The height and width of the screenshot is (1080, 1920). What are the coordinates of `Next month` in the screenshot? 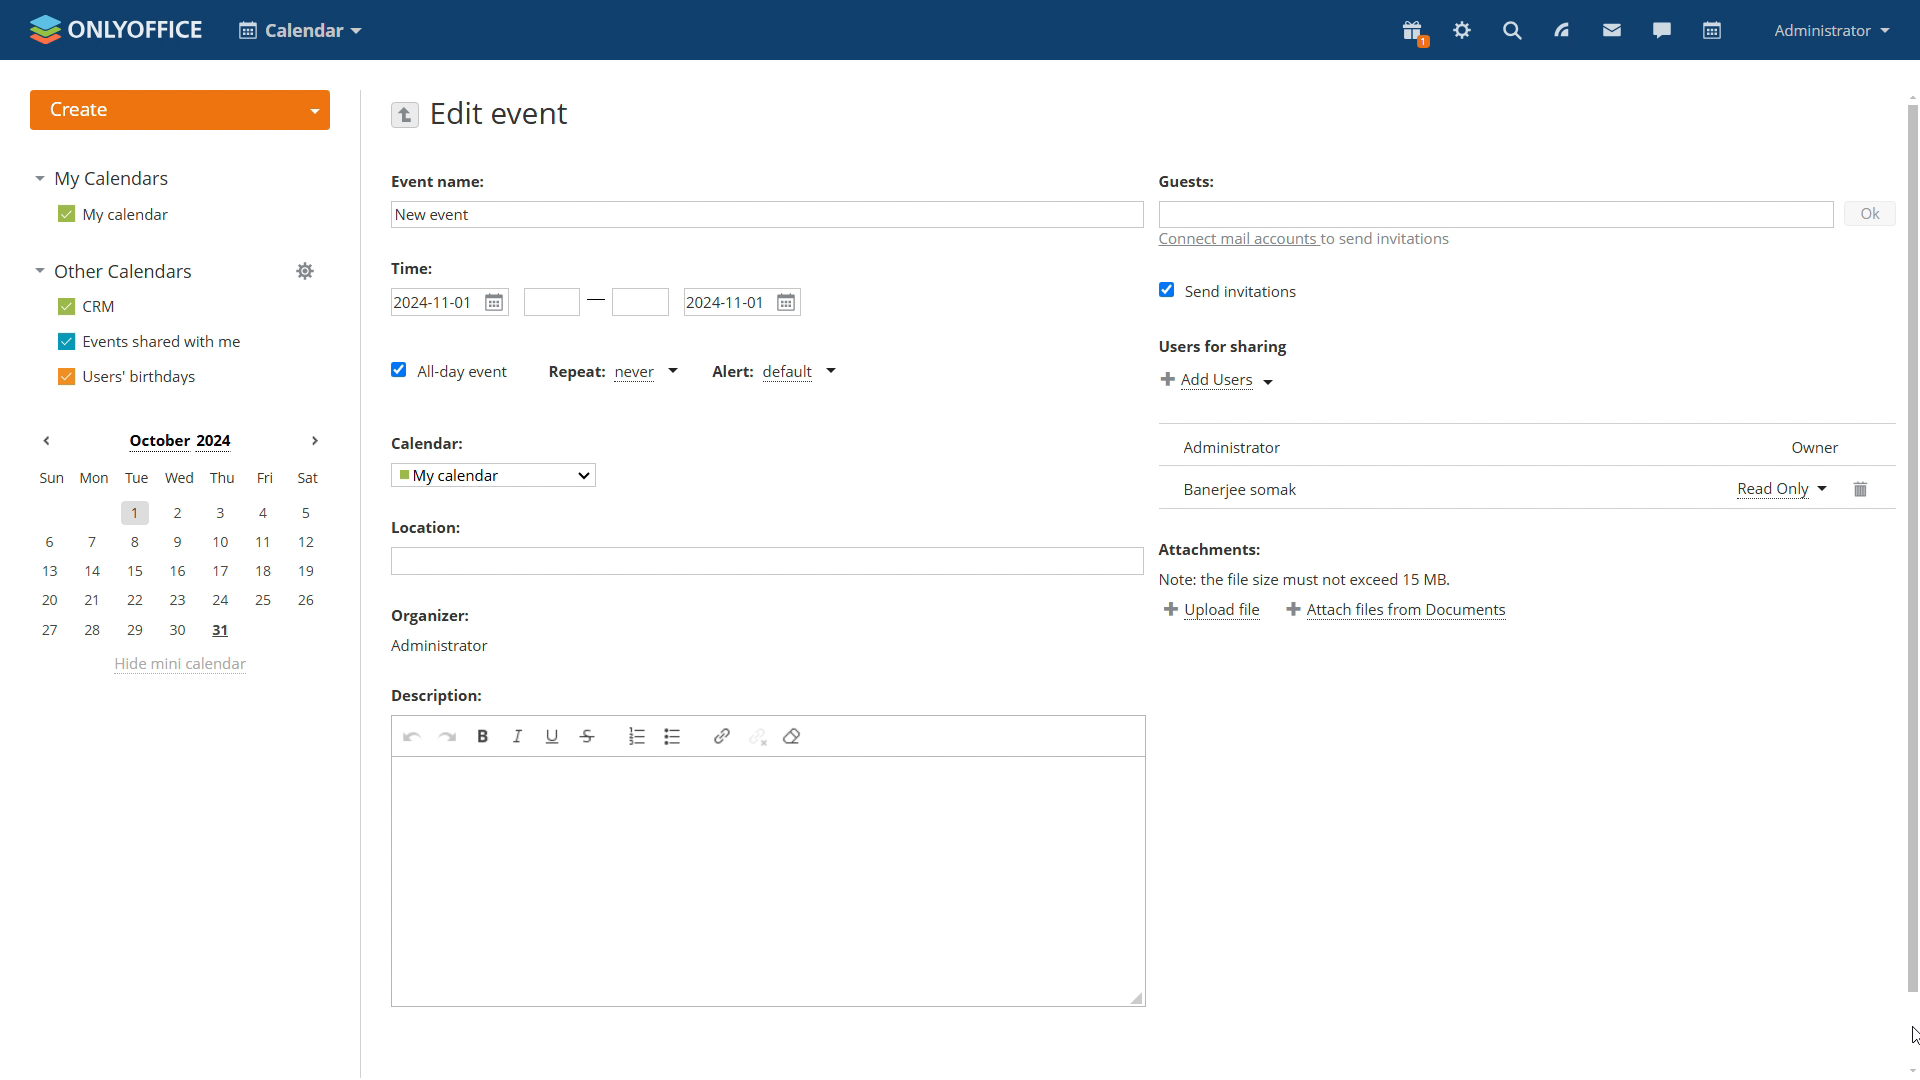 It's located at (311, 442).